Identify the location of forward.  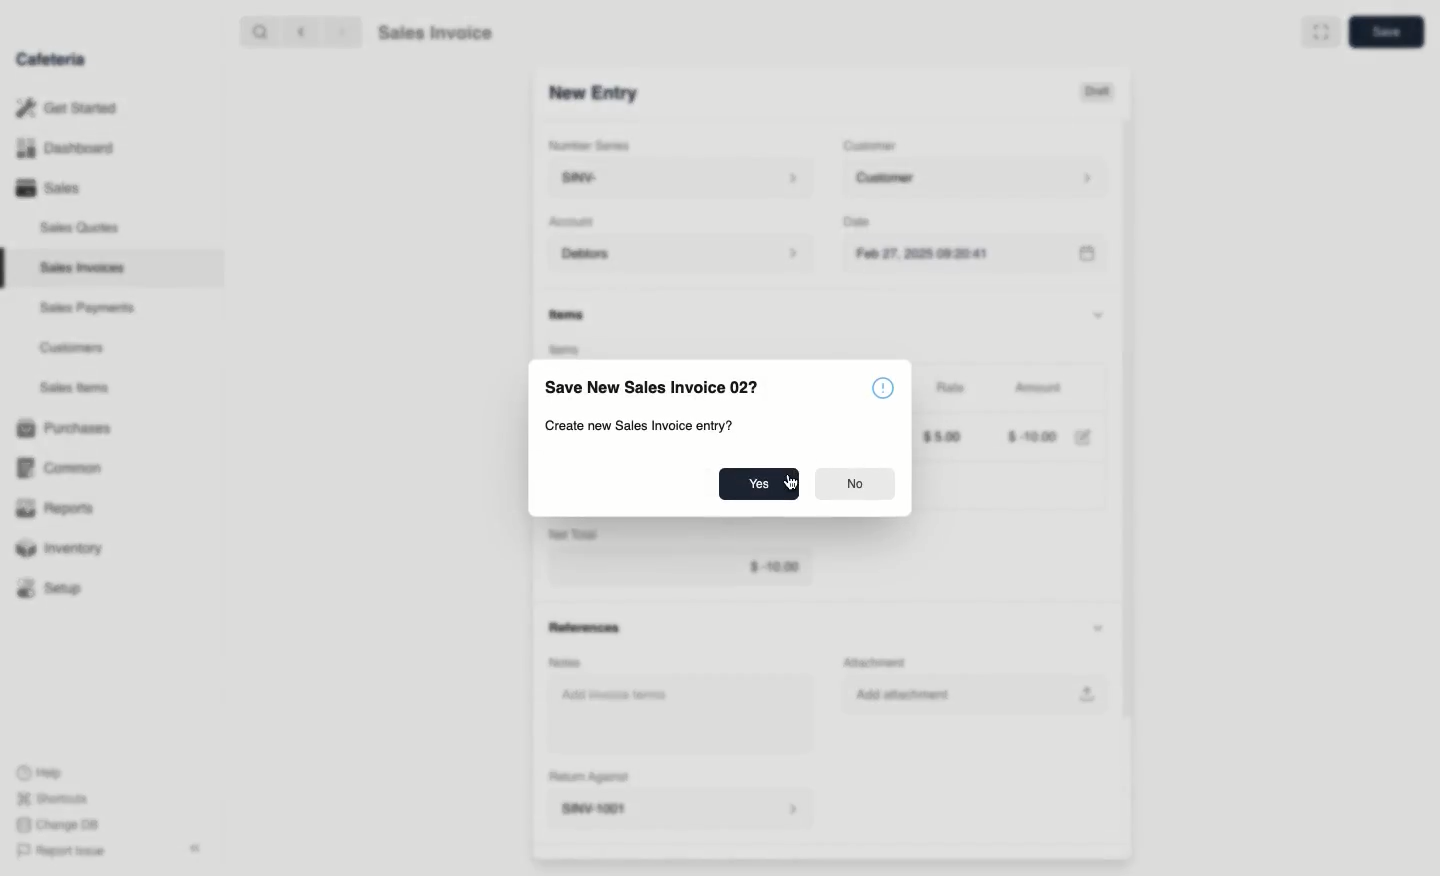
(344, 32).